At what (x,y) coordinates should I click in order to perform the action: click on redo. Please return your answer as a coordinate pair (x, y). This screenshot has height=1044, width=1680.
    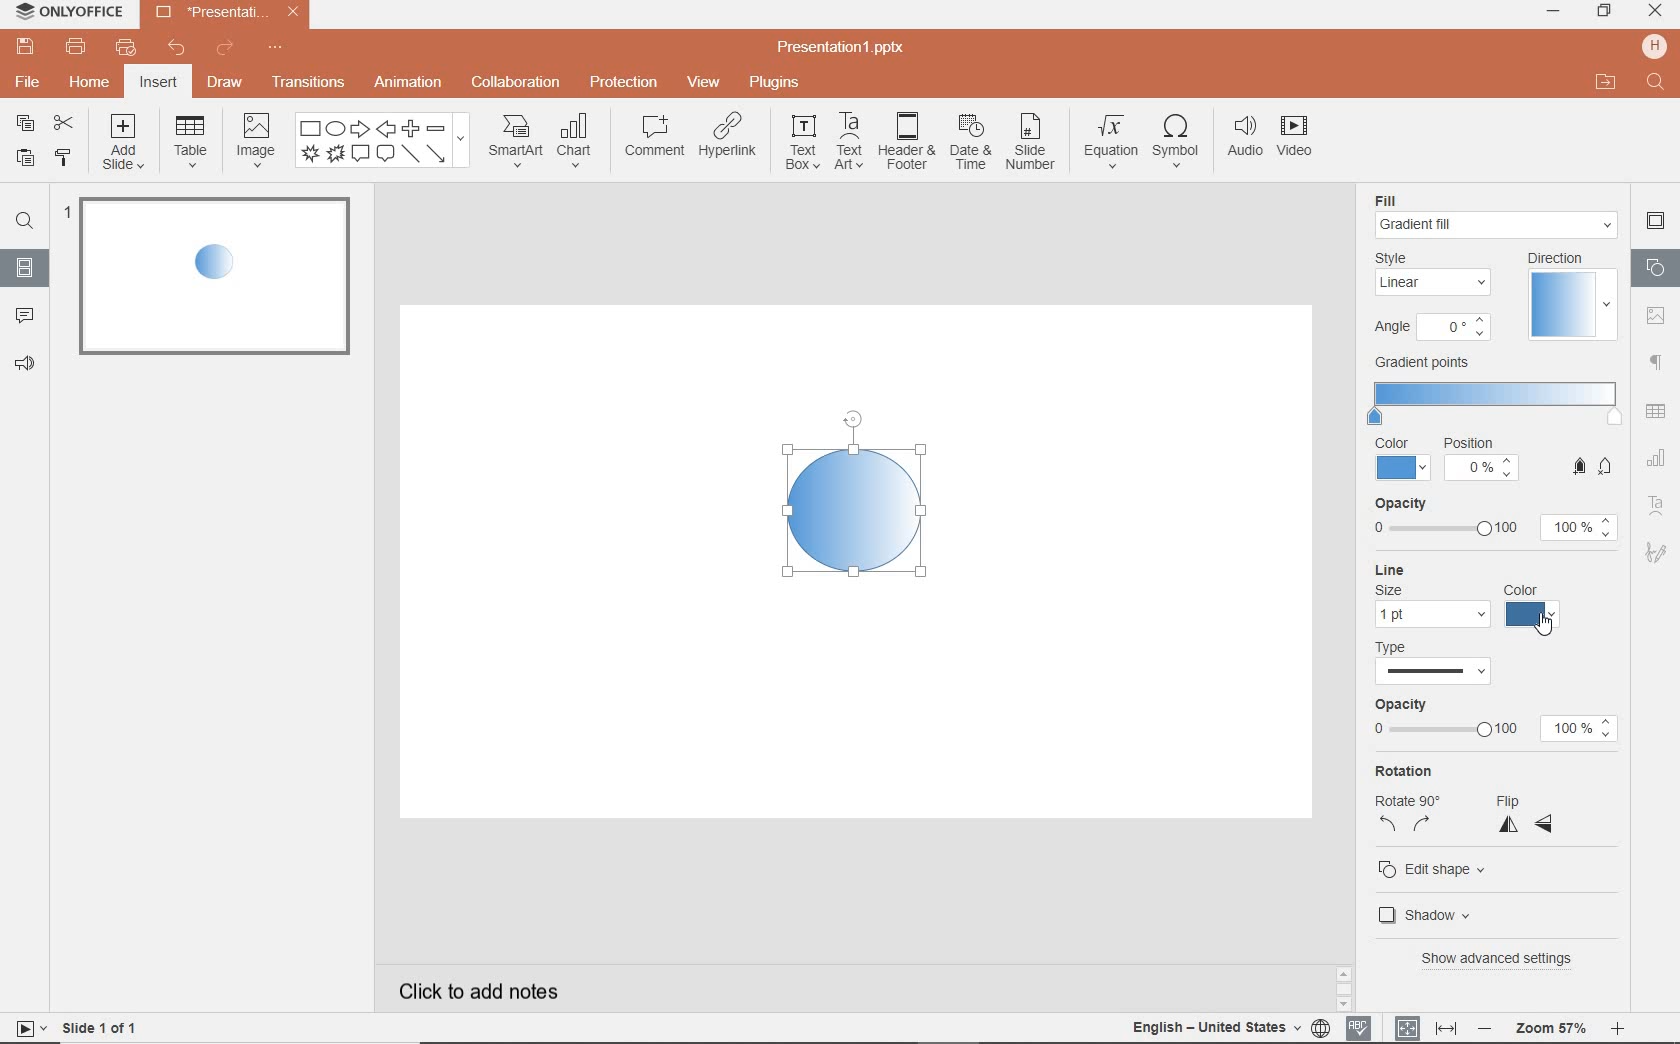
    Looking at the image, I should click on (226, 48).